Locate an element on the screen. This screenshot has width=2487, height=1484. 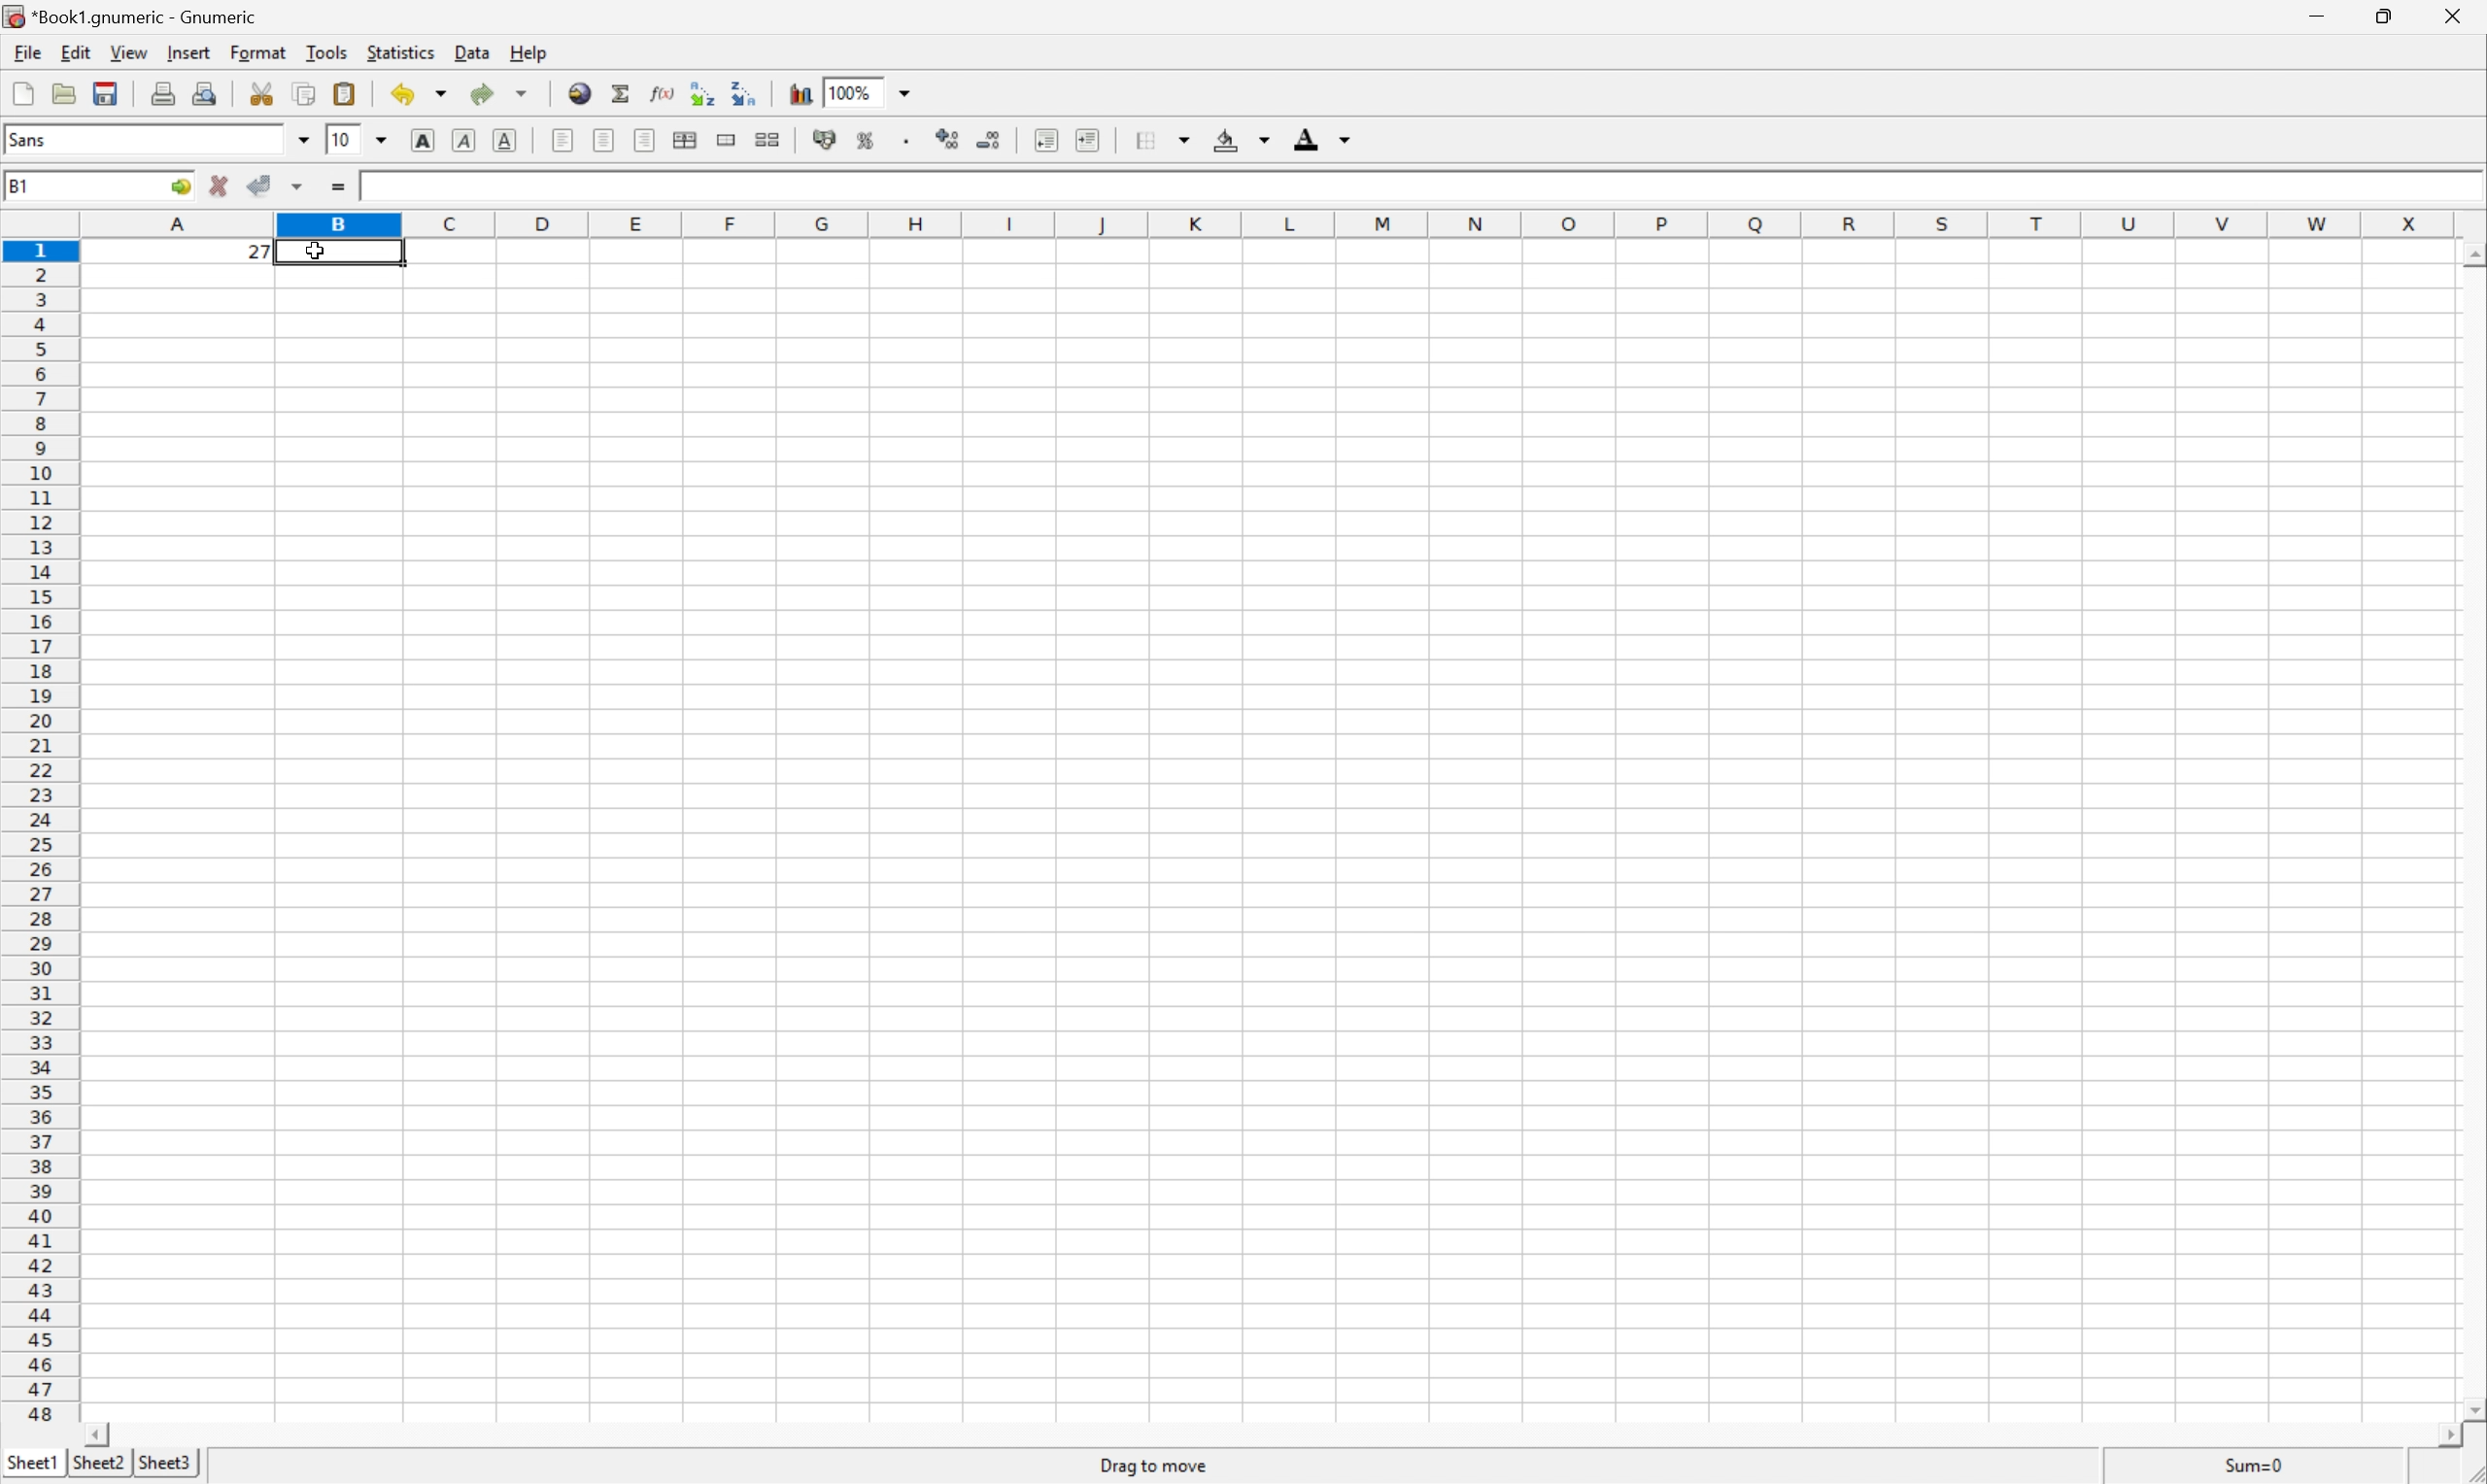
Edit function in current cell is located at coordinates (664, 91).